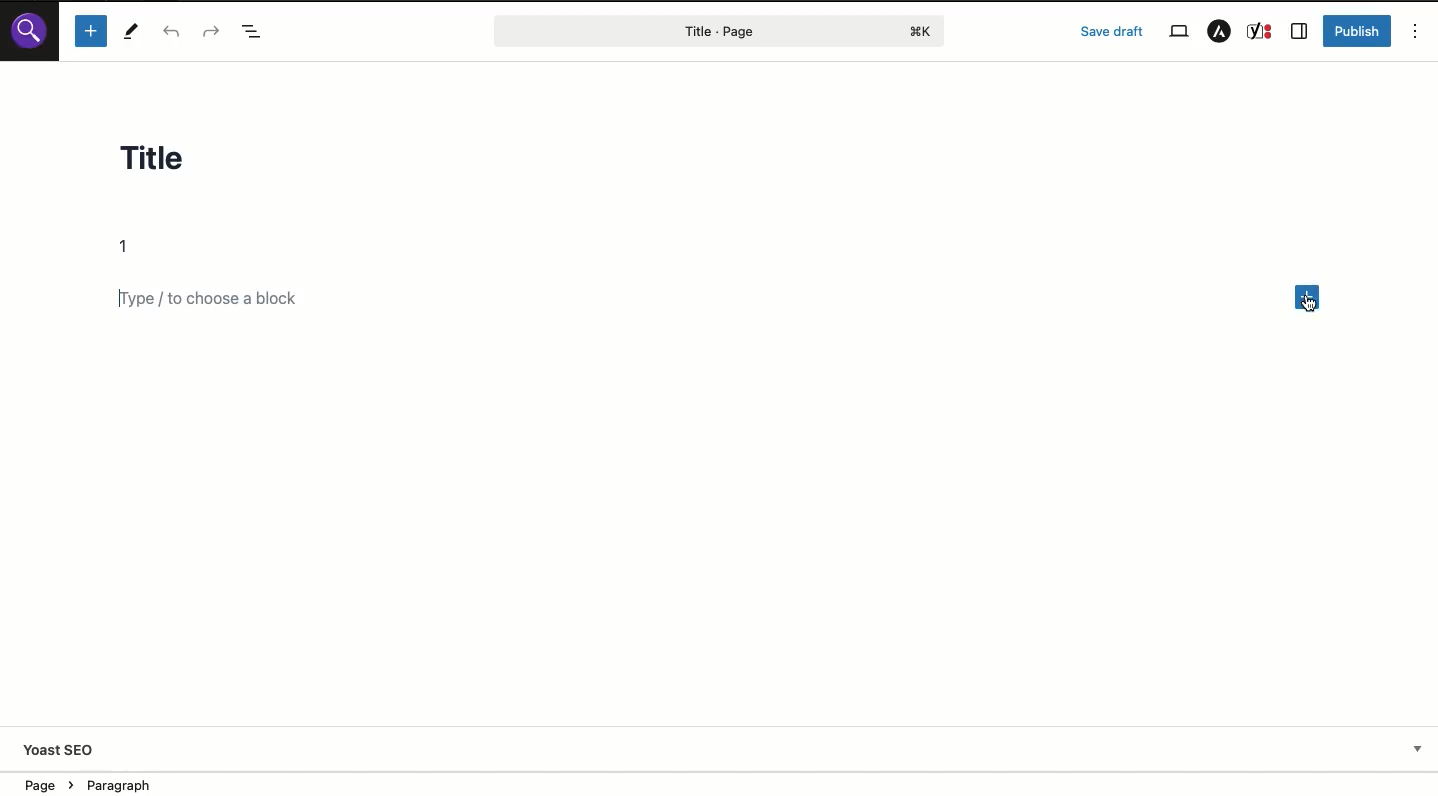 The width and height of the screenshot is (1438, 796). What do you see at coordinates (1418, 749) in the screenshot?
I see `Drop-down ` at bounding box center [1418, 749].